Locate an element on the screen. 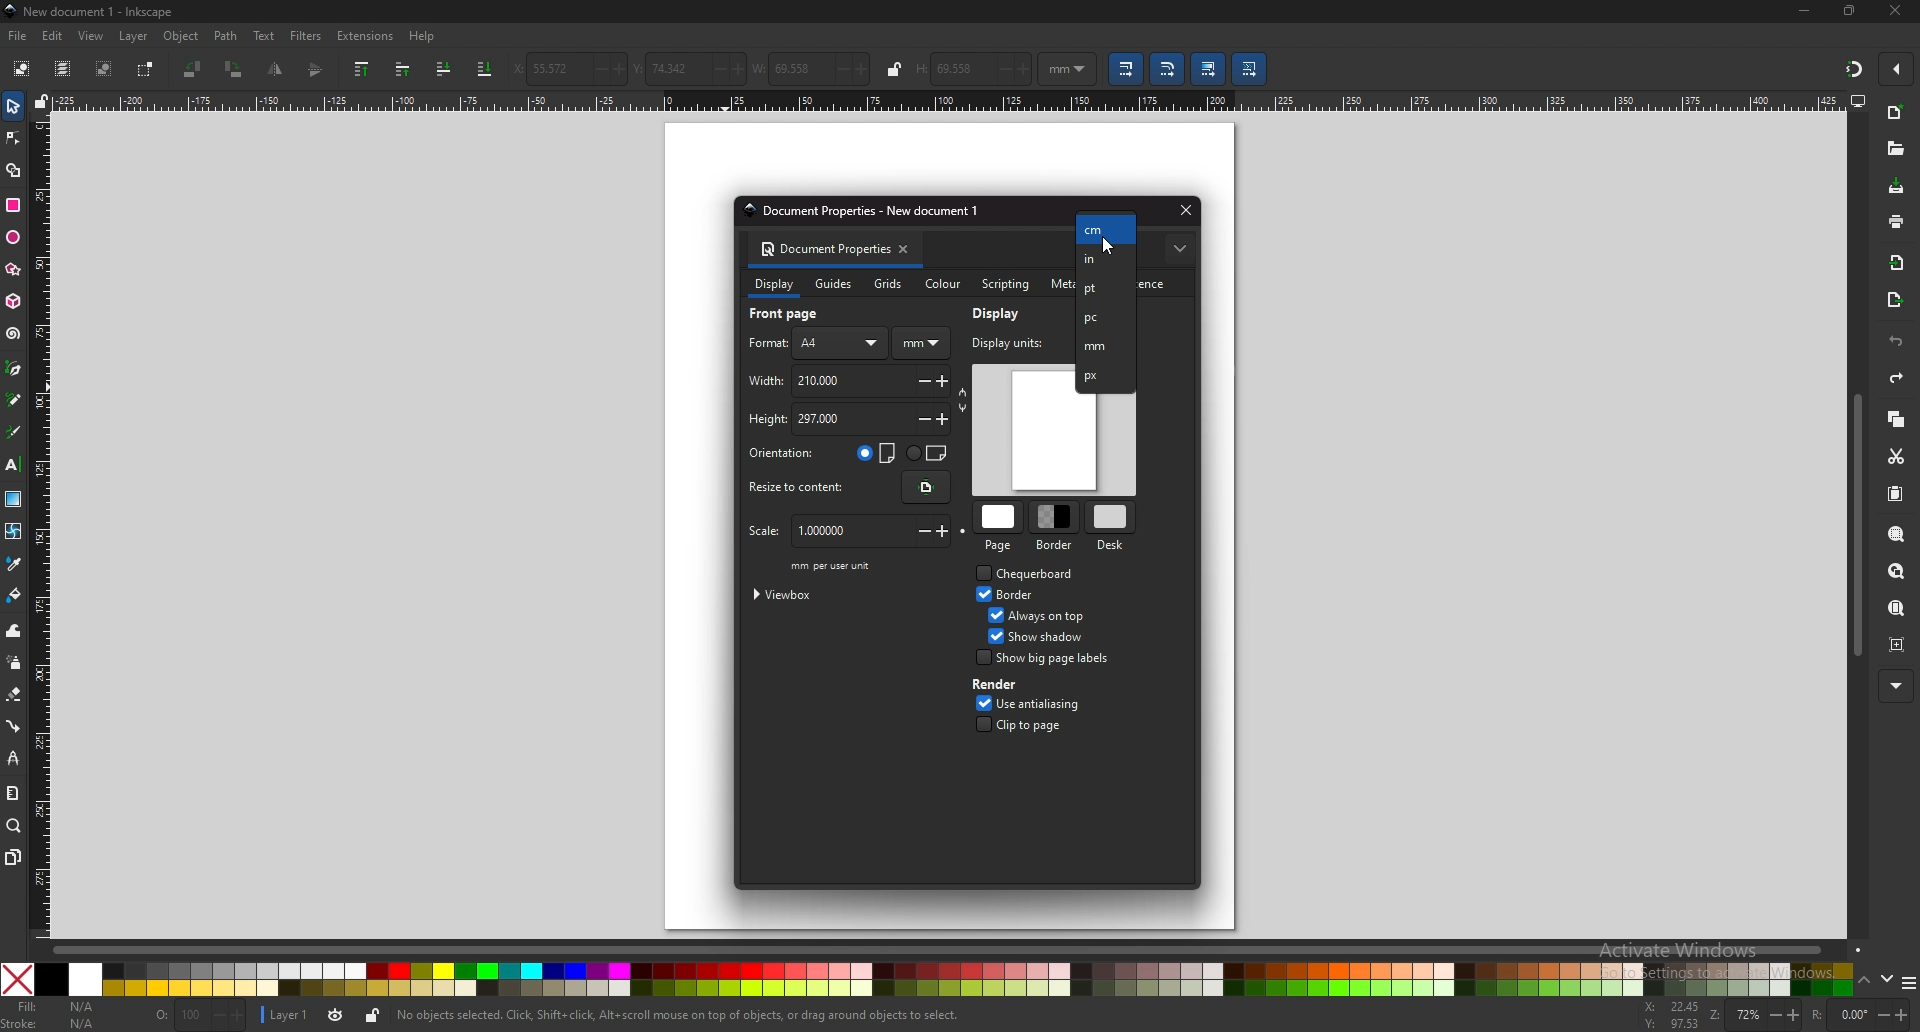  landscape is located at coordinates (927, 451).